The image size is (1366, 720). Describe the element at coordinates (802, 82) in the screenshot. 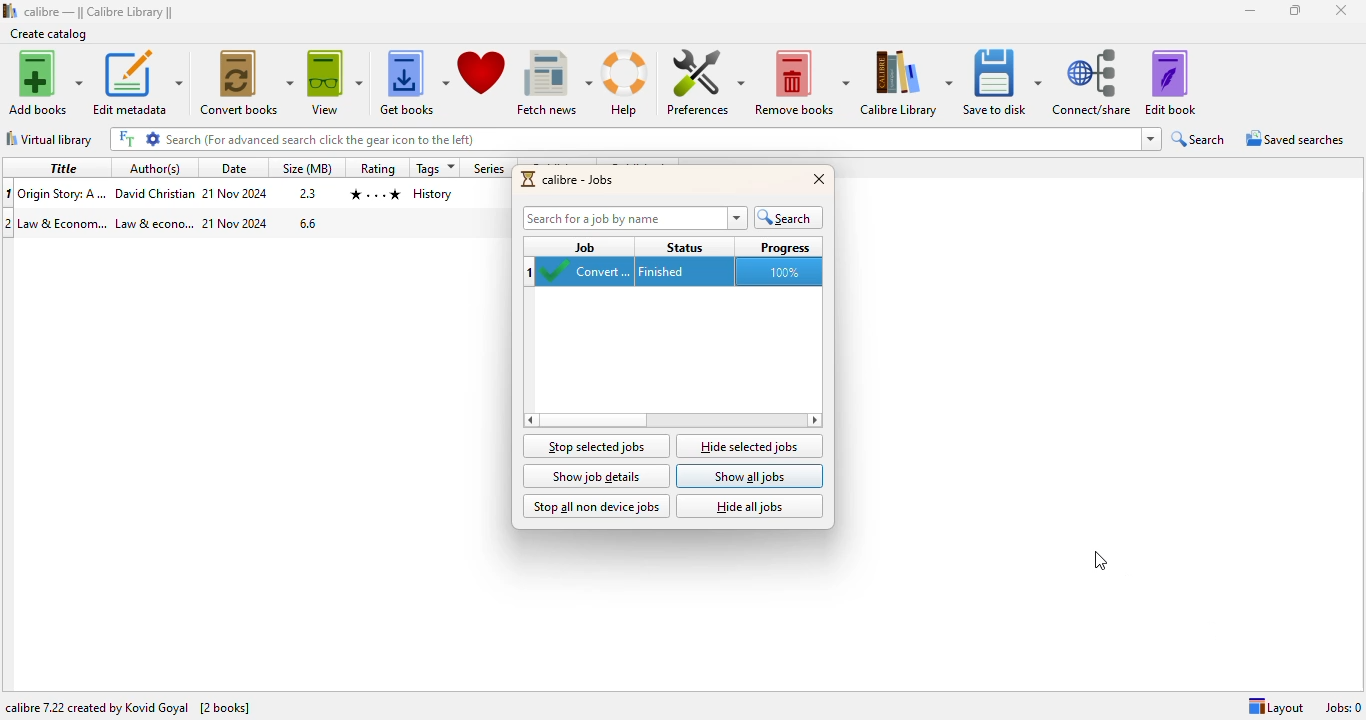

I see `remove books` at that location.